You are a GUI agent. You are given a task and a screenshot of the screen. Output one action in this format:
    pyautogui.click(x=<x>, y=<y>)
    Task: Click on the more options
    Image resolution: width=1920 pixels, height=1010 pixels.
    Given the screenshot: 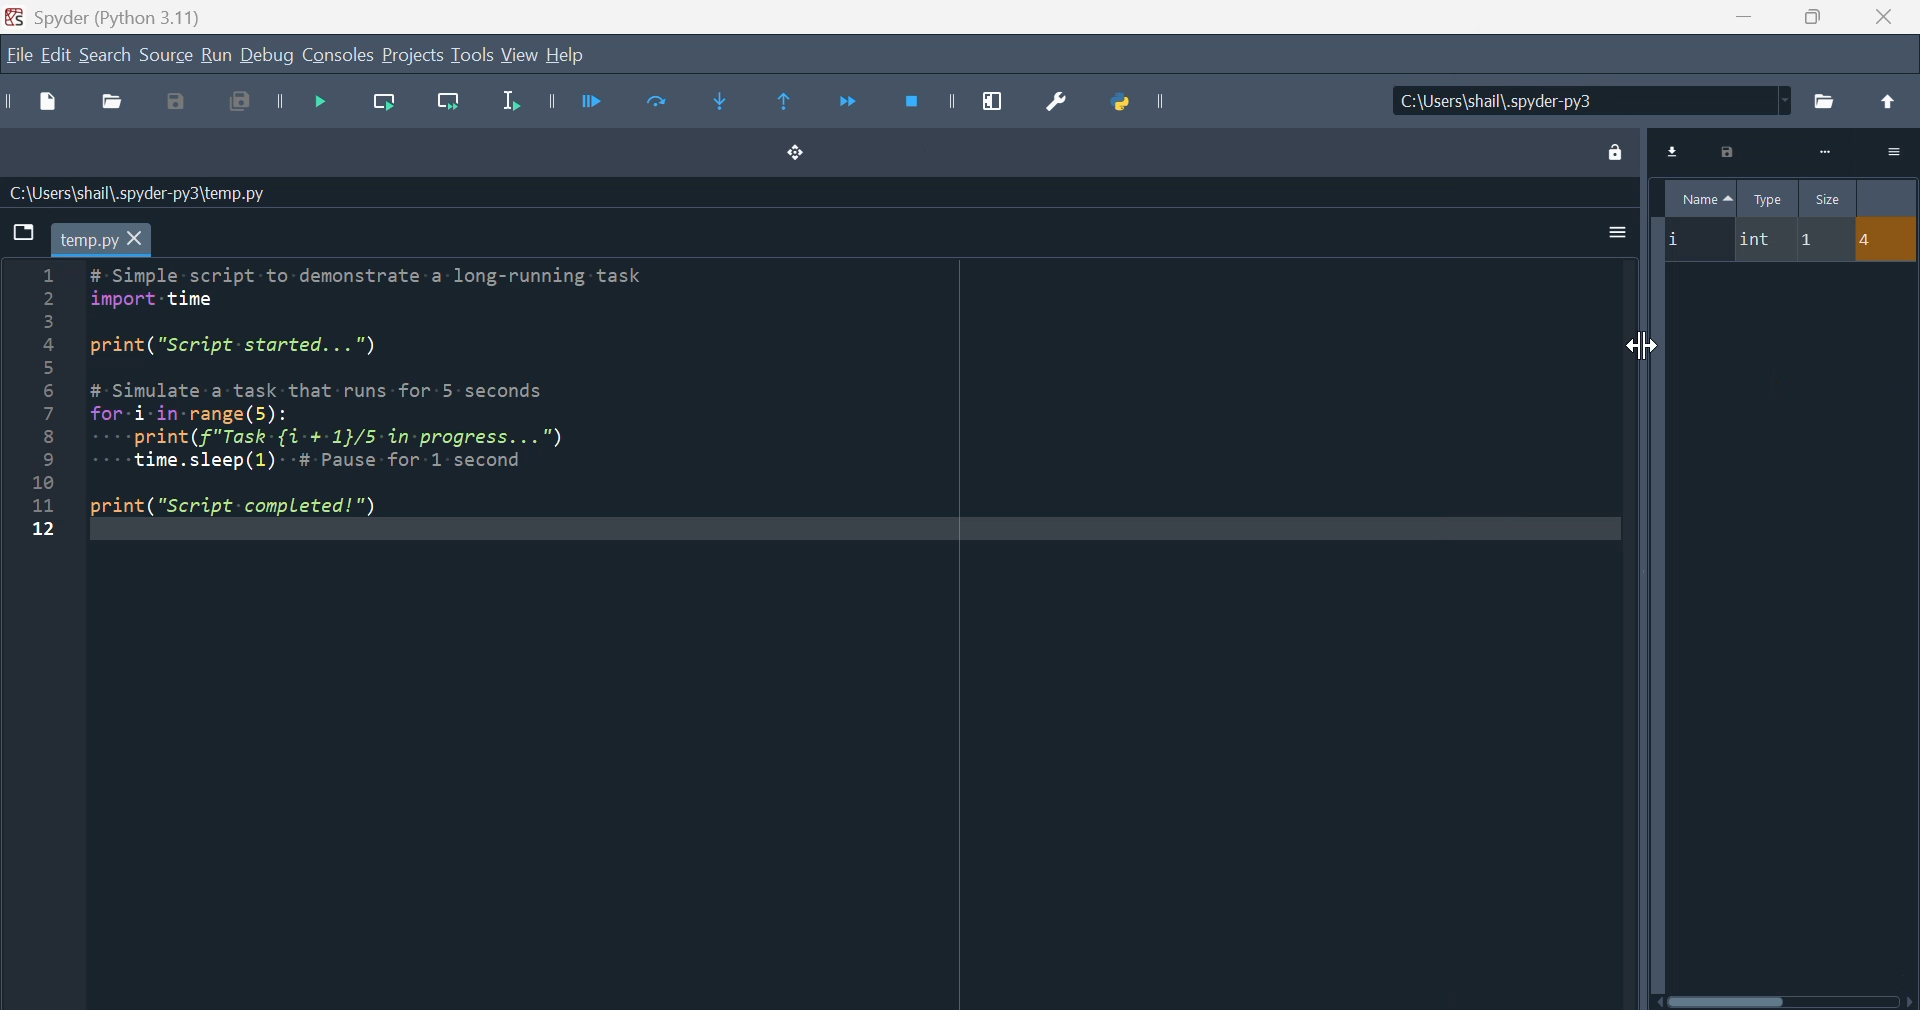 What is the action you would take?
    pyautogui.click(x=1615, y=233)
    